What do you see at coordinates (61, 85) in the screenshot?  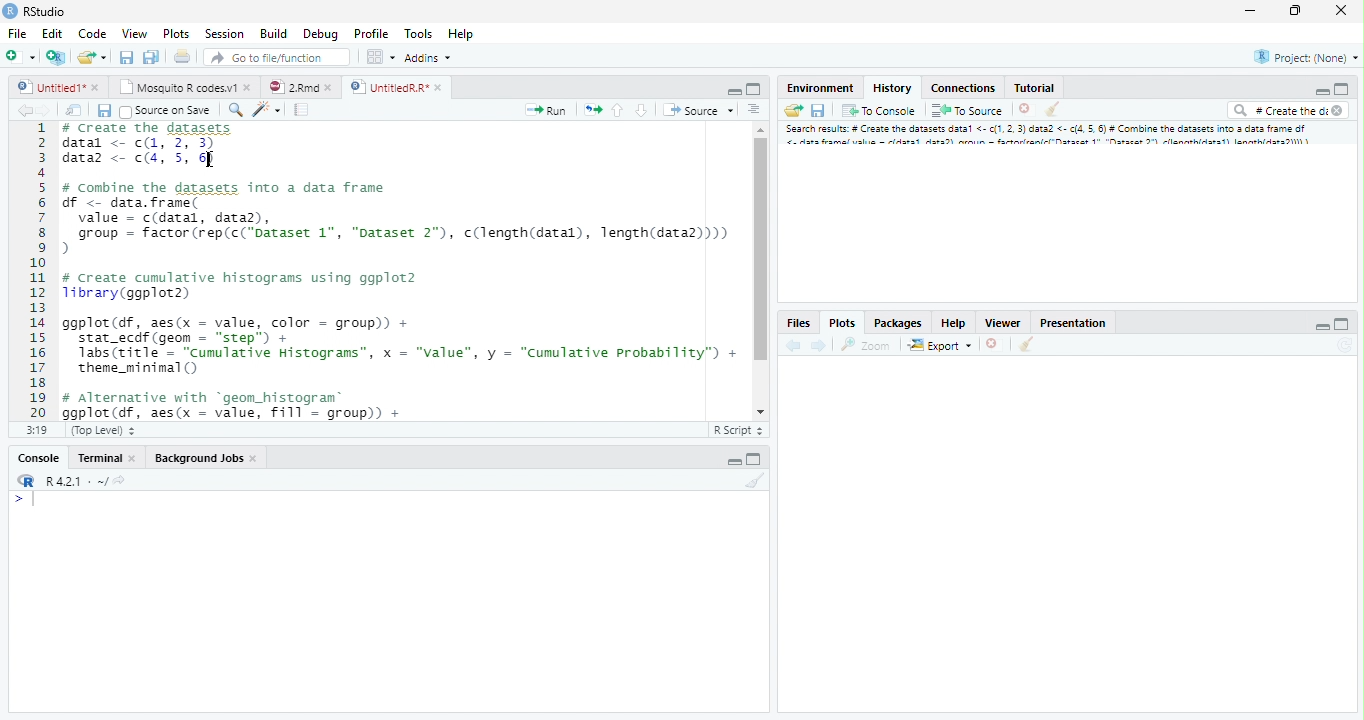 I see `Untitled` at bounding box center [61, 85].